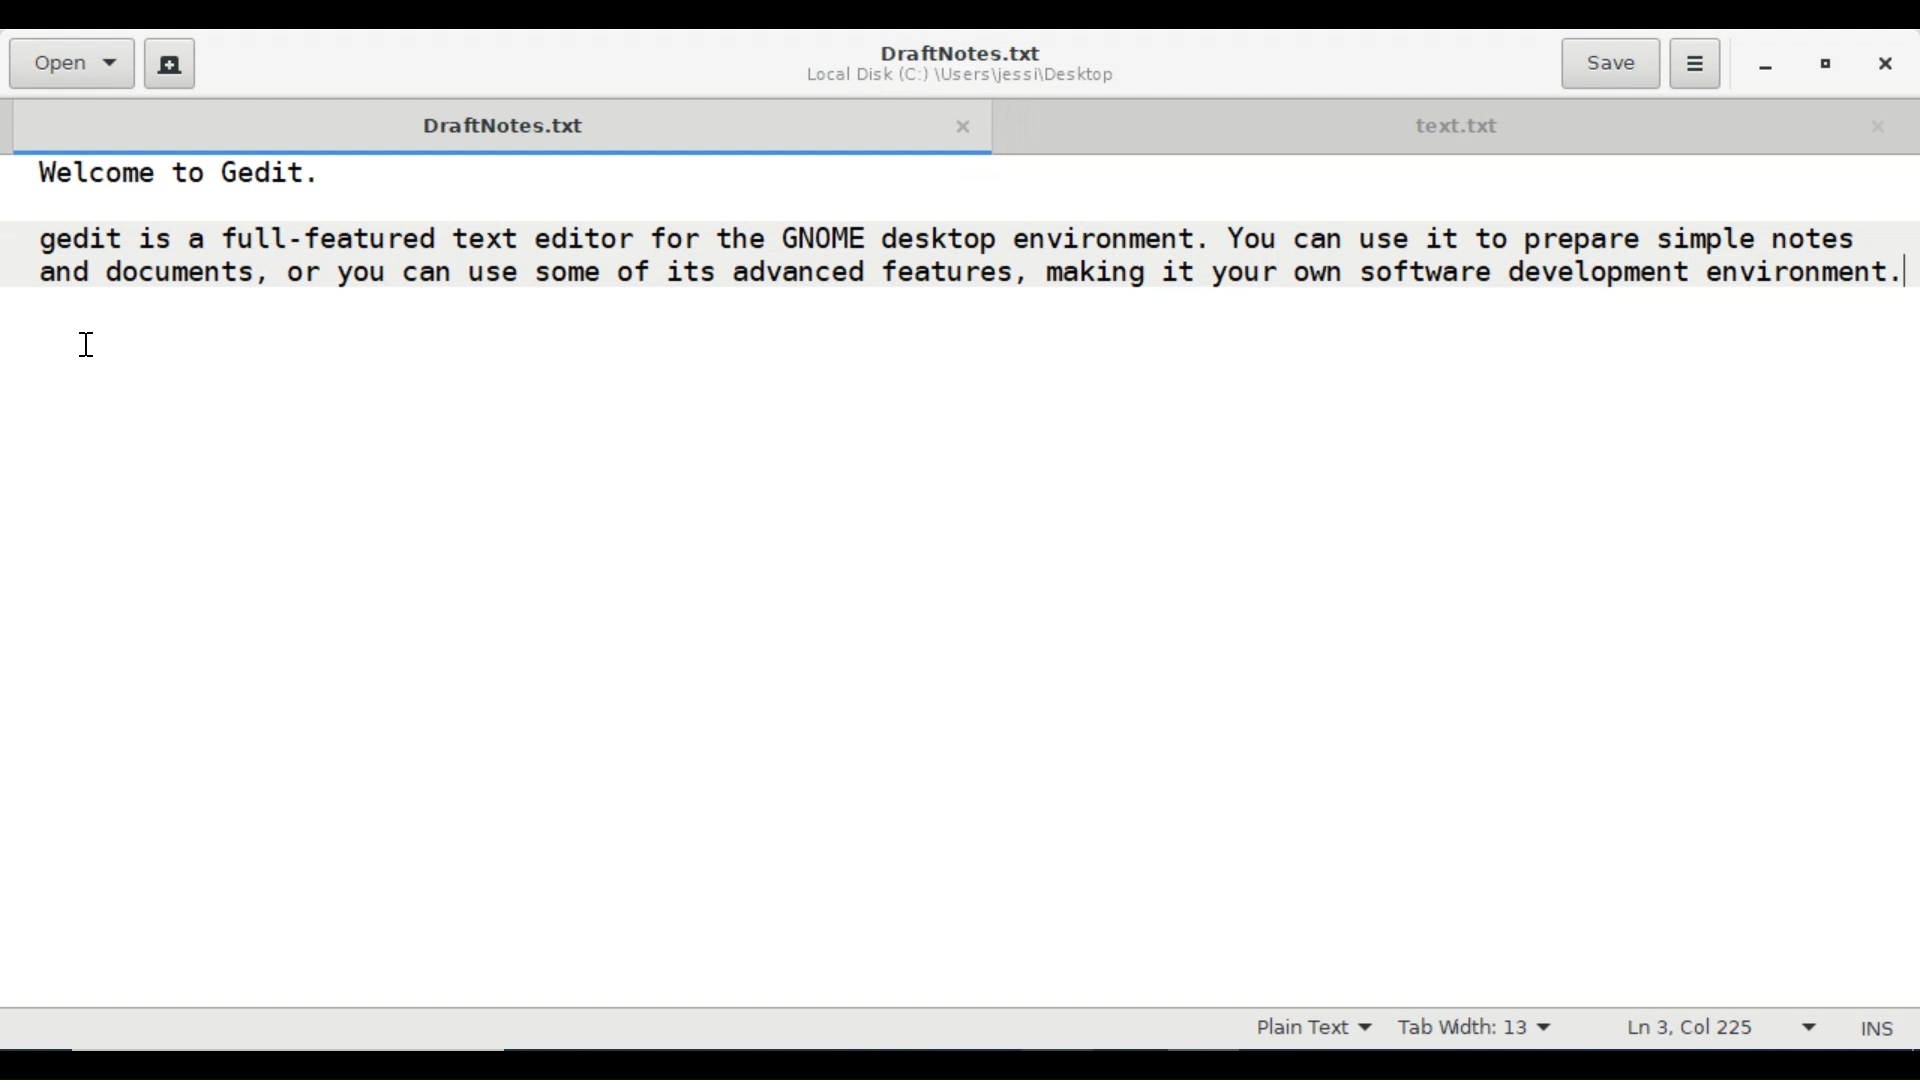  I want to click on Application menu, so click(1694, 64).